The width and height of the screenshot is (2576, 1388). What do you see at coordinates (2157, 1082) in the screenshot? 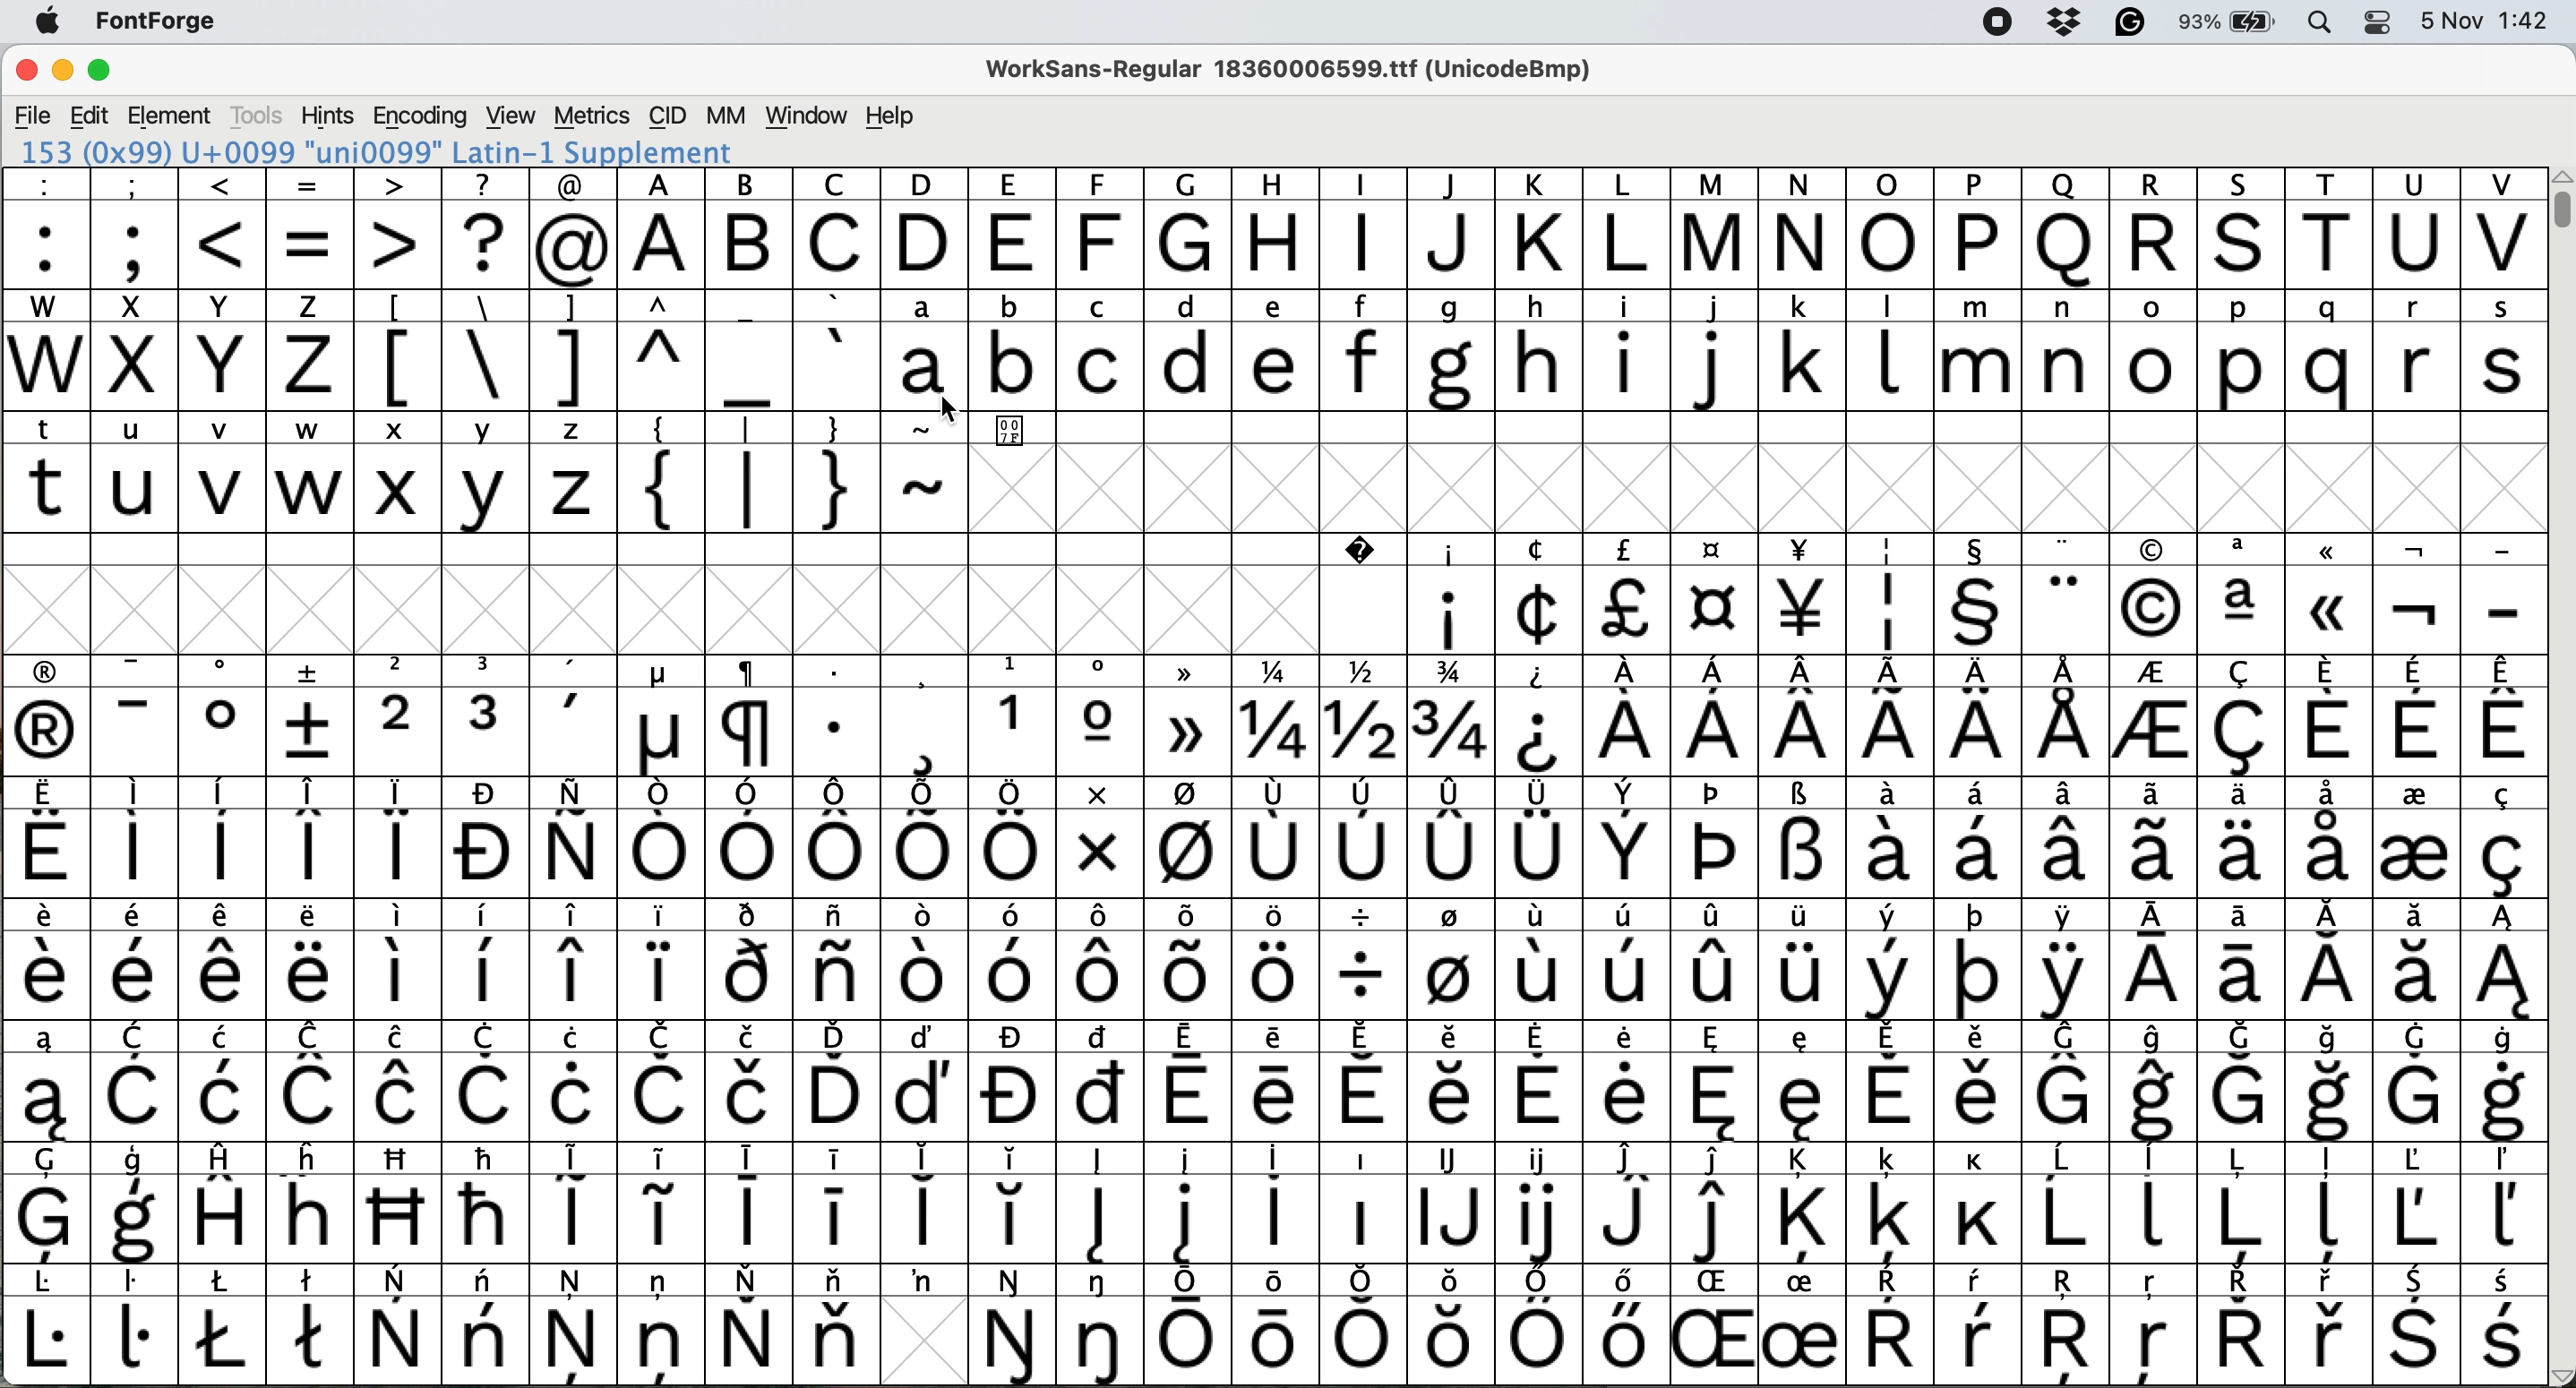
I see `symbol` at bounding box center [2157, 1082].